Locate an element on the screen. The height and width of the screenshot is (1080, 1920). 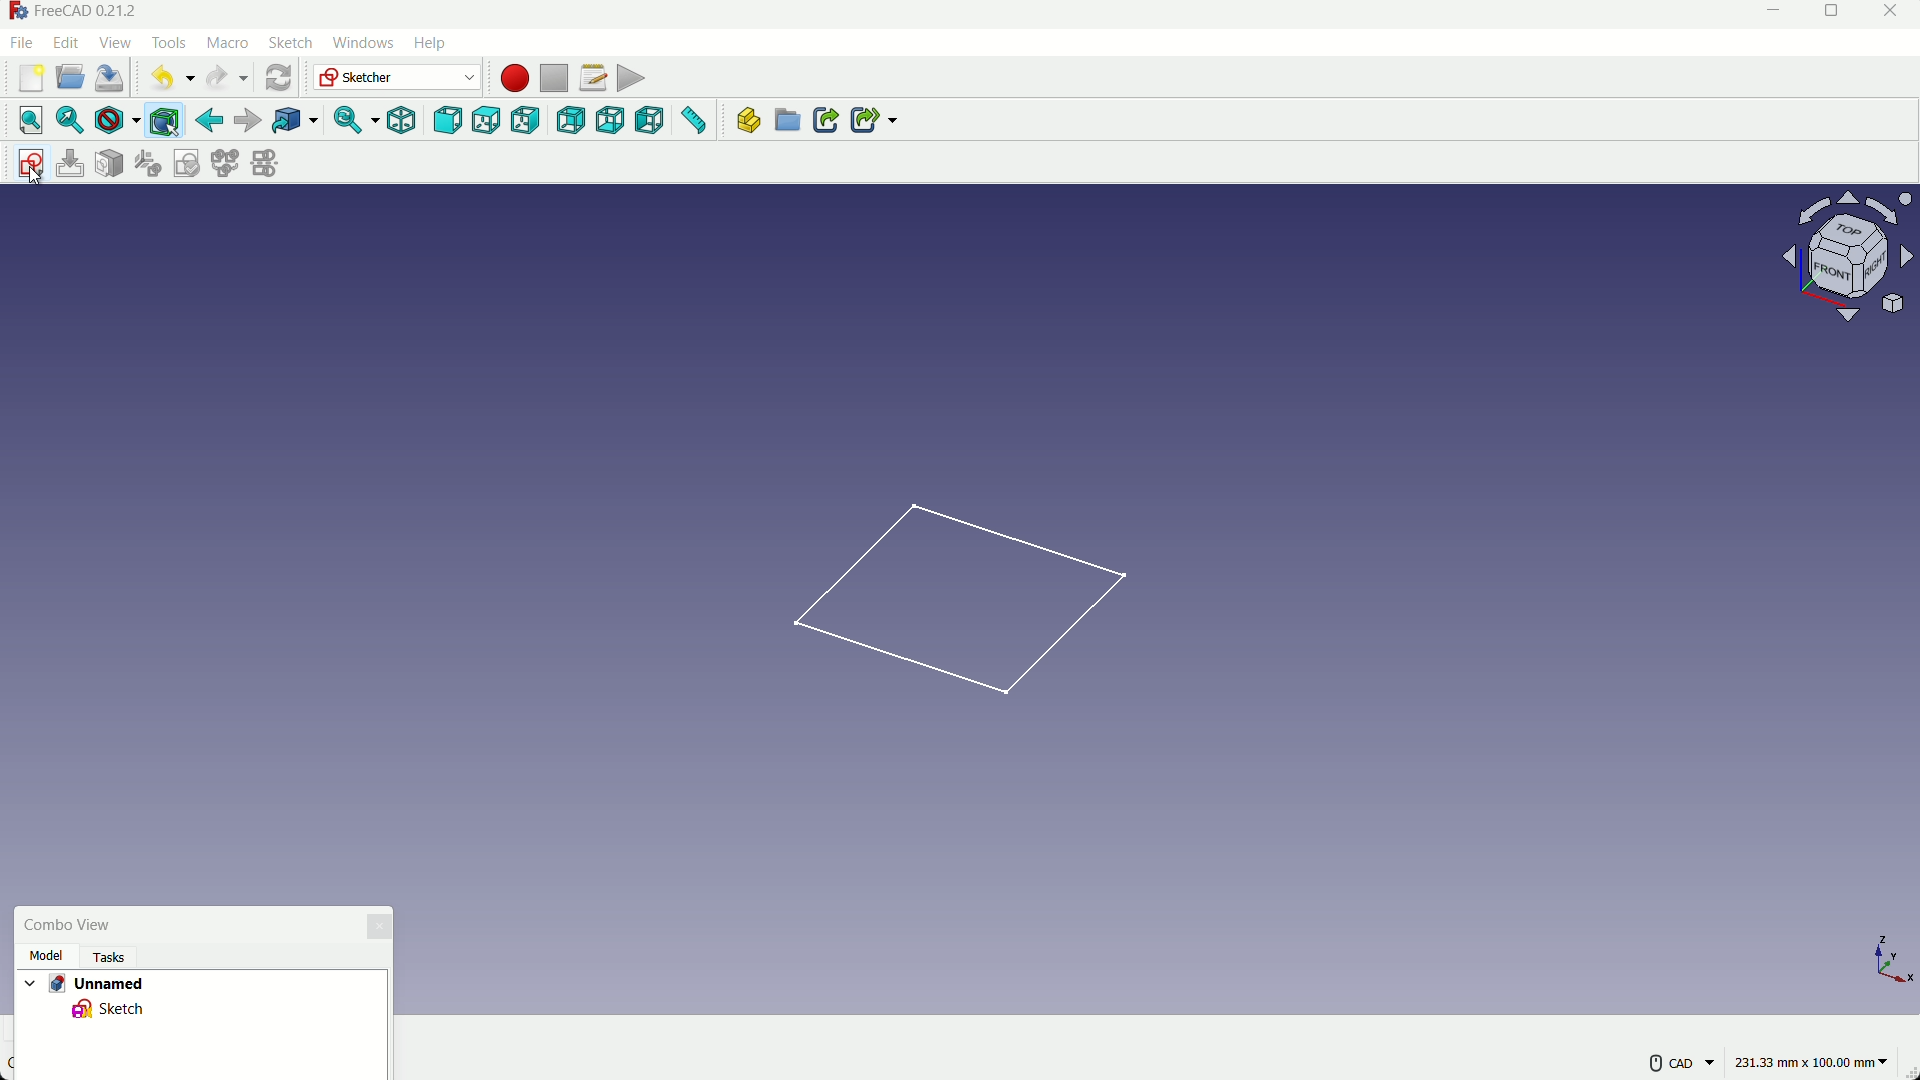
isometric view is located at coordinates (402, 121).